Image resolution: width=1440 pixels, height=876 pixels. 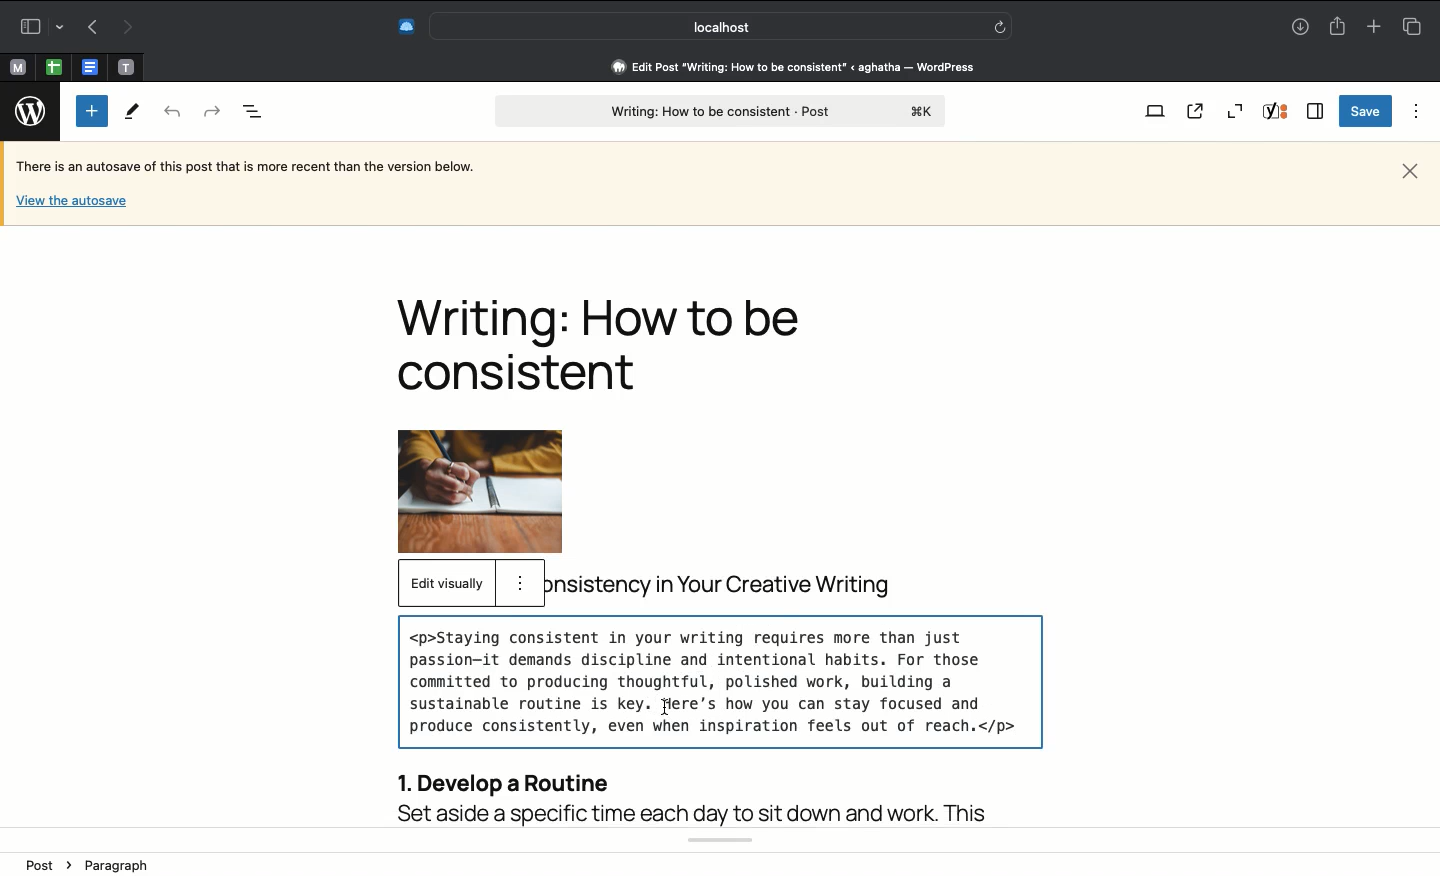 I want to click on Search bar, so click(x=721, y=26).